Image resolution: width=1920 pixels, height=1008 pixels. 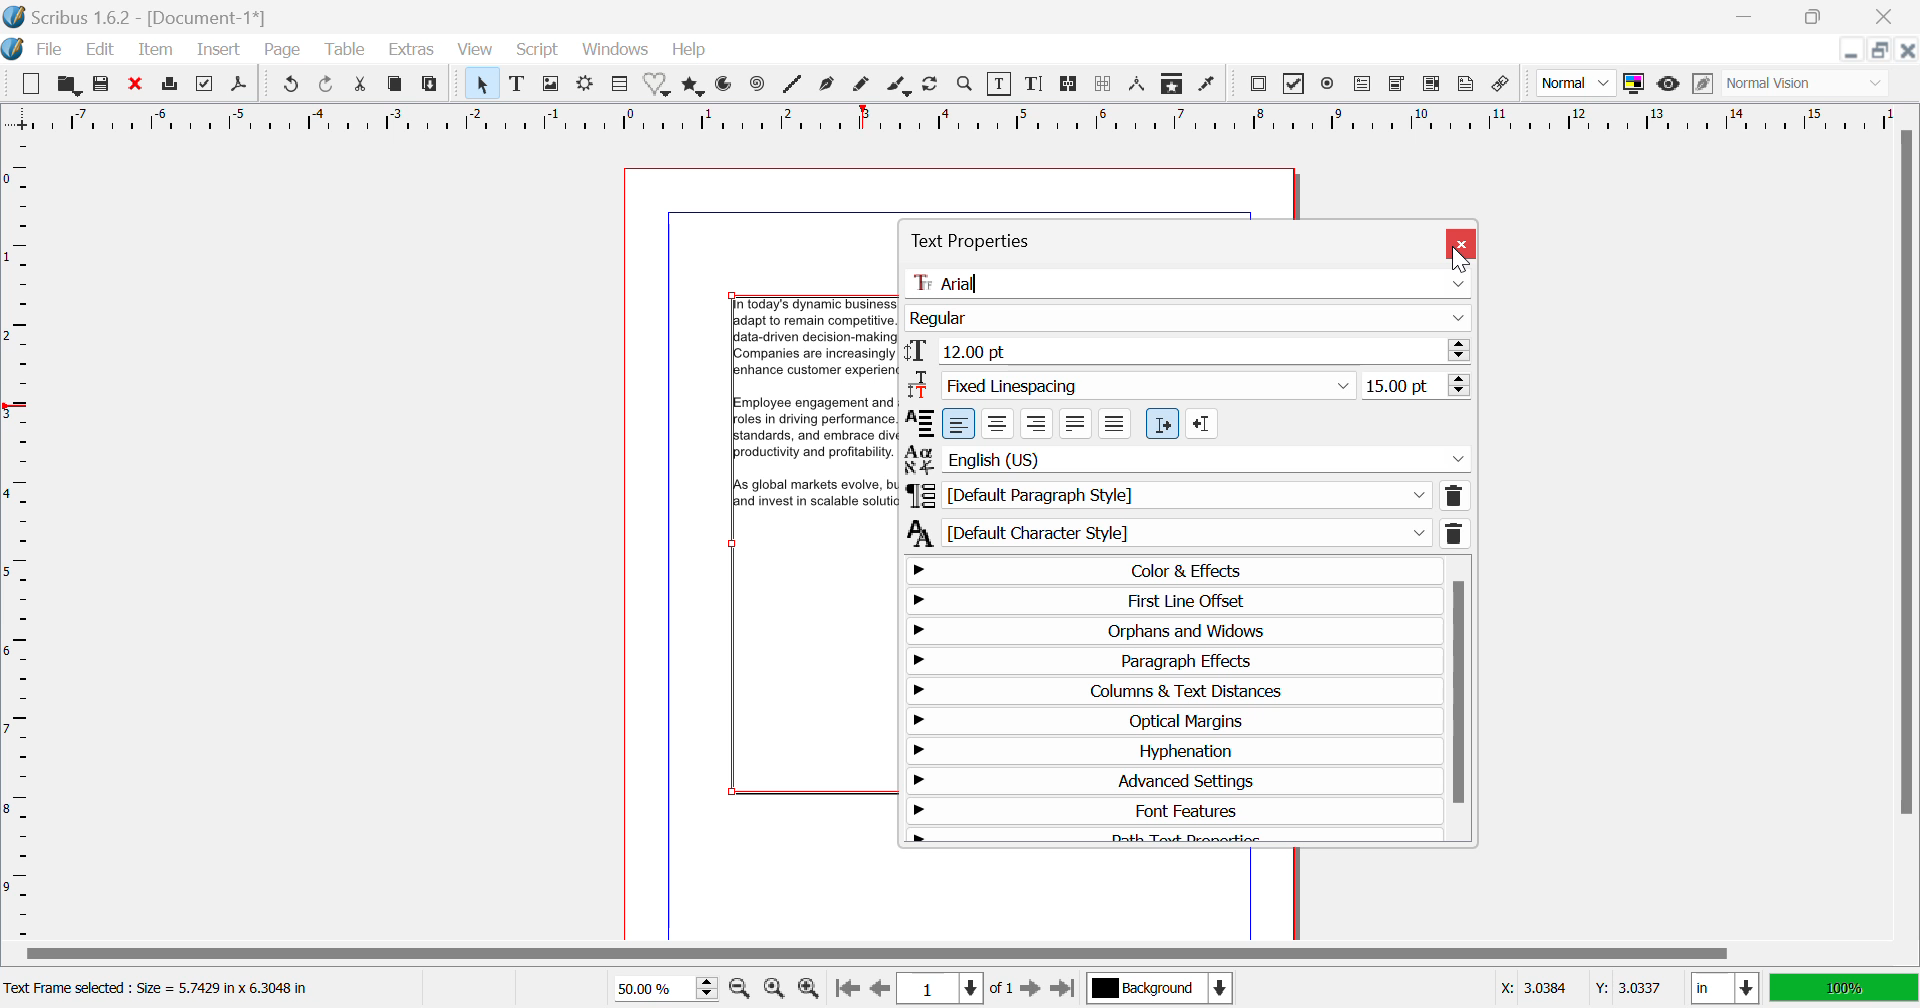 I want to click on Visual Appearance of display, so click(x=1804, y=83).